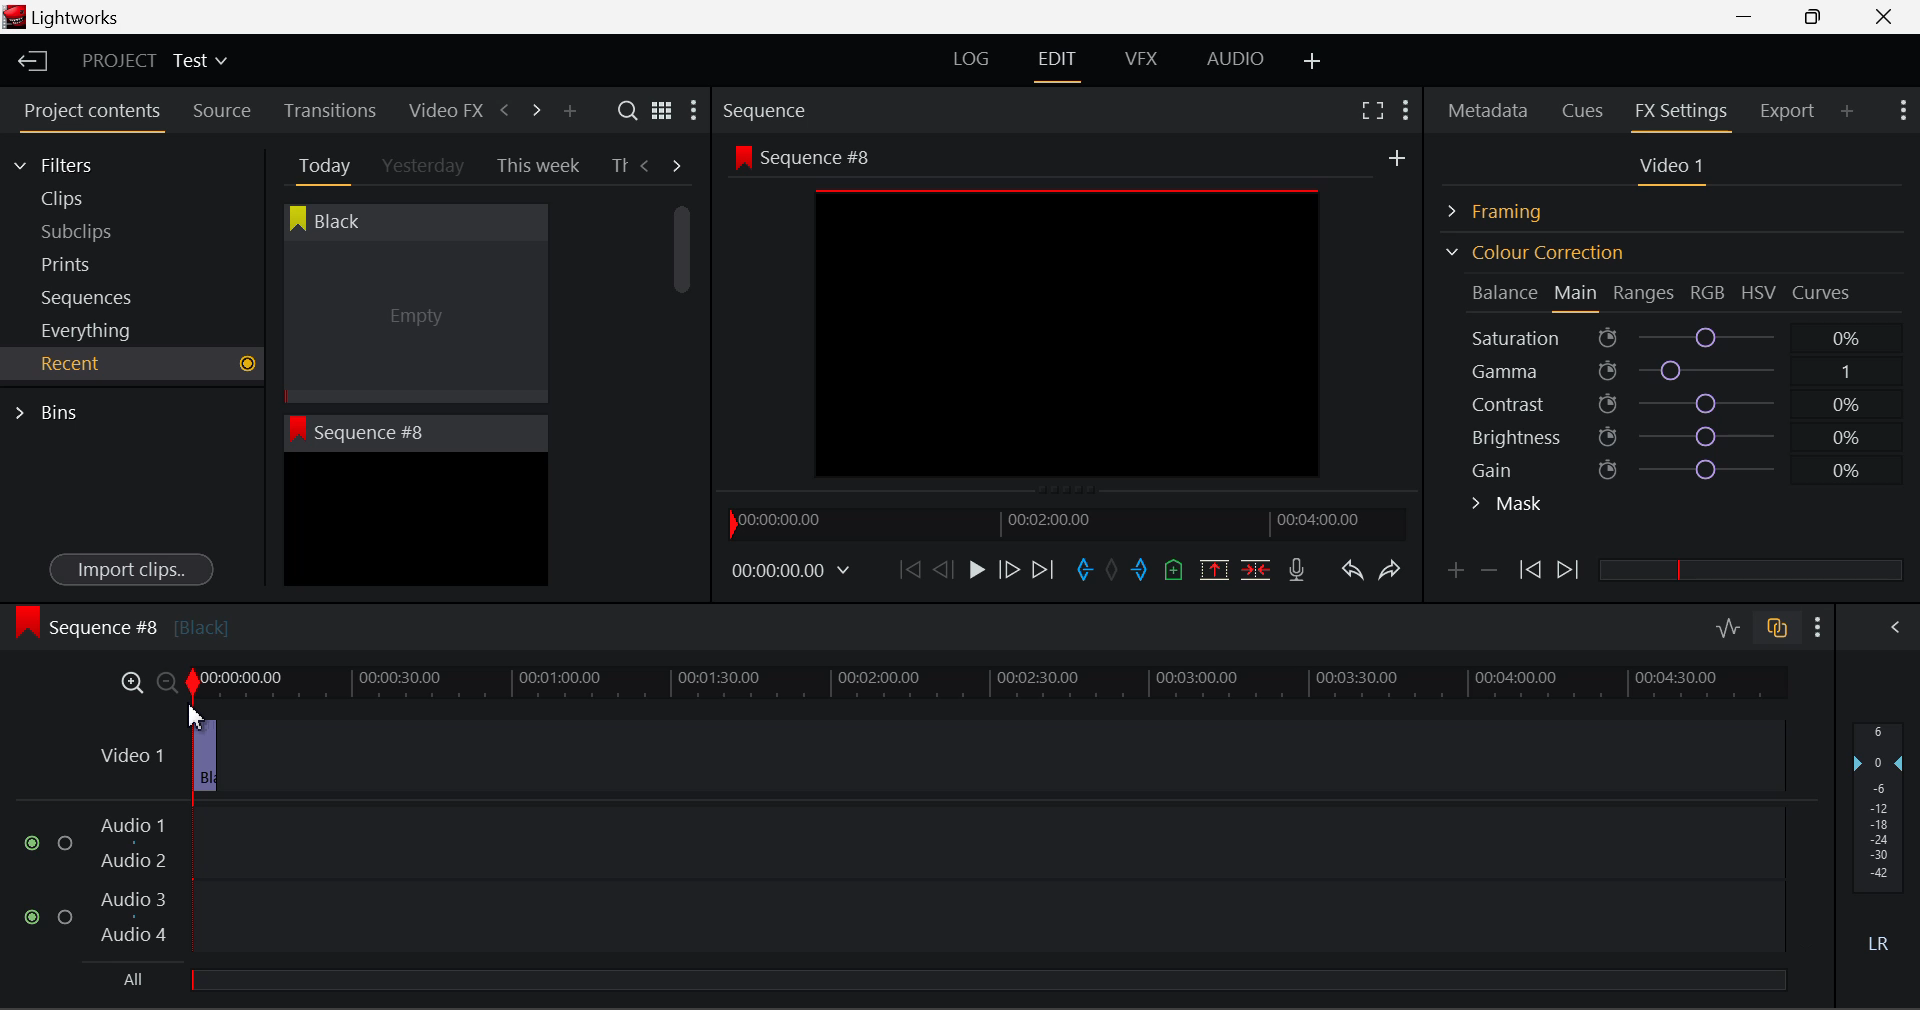 The image size is (1920, 1010). Describe the element at coordinates (413, 322) in the screenshot. I see `Cursor MOUSE_DOWN on Black Clip` at that location.